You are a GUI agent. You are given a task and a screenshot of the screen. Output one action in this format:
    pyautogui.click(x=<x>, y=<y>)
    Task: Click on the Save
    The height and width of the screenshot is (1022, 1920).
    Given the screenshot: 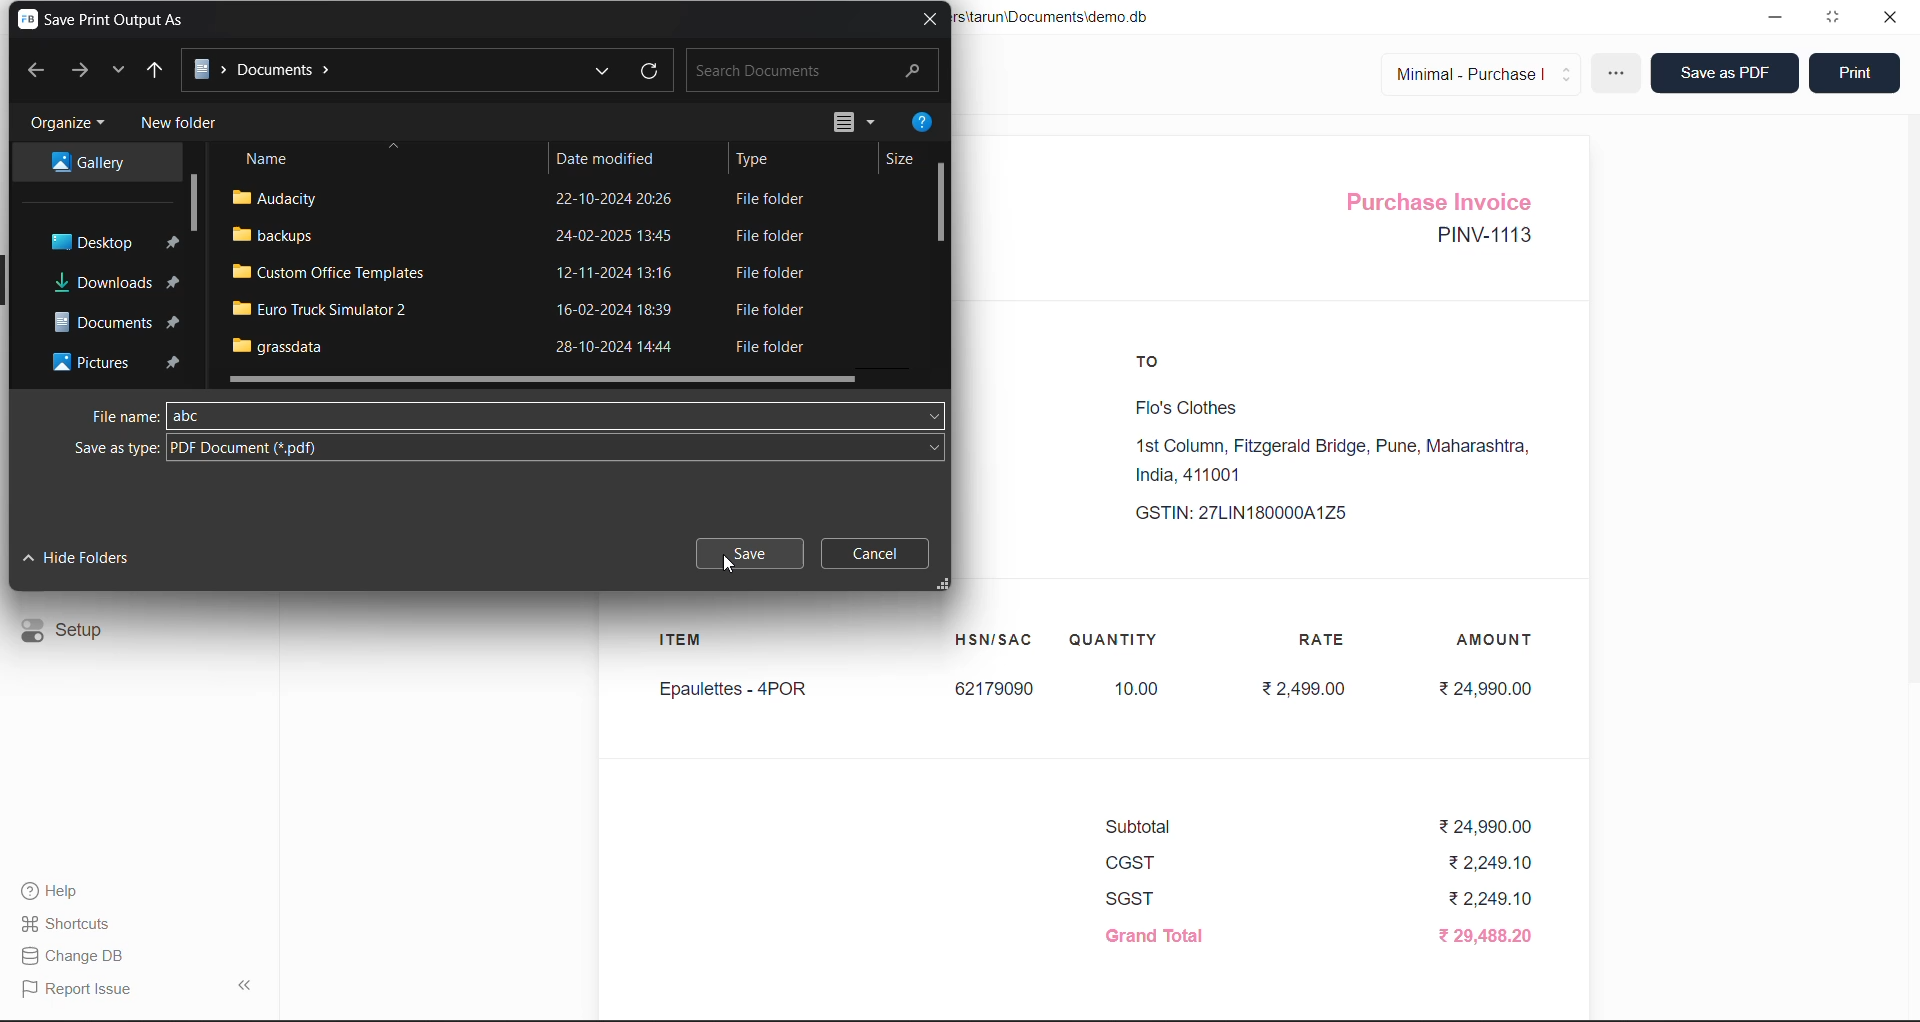 What is the action you would take?
    pyautogui.click(x=747, y=554)
    